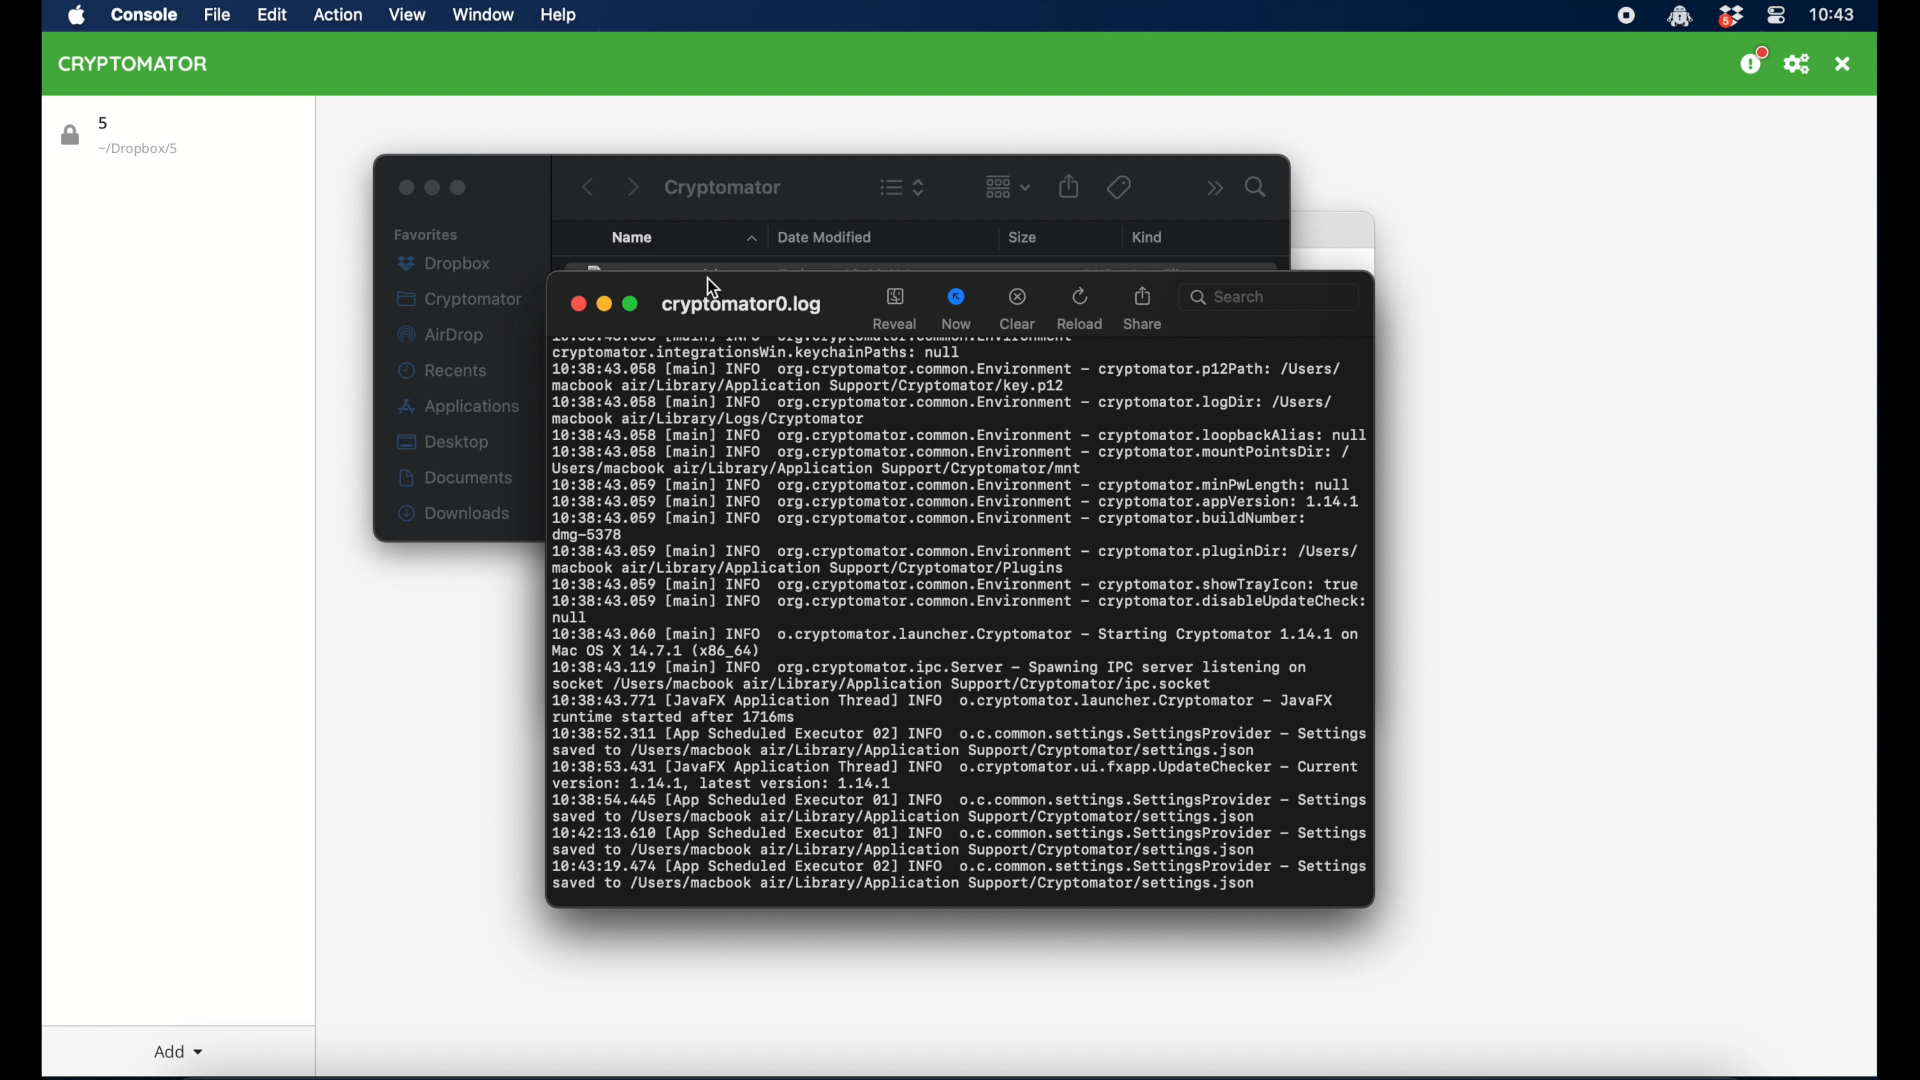 This screenshot has height=1080, width=1920. Describe the element at coordinates (895, 324) in the screenshot. I see `reveal` at that location.